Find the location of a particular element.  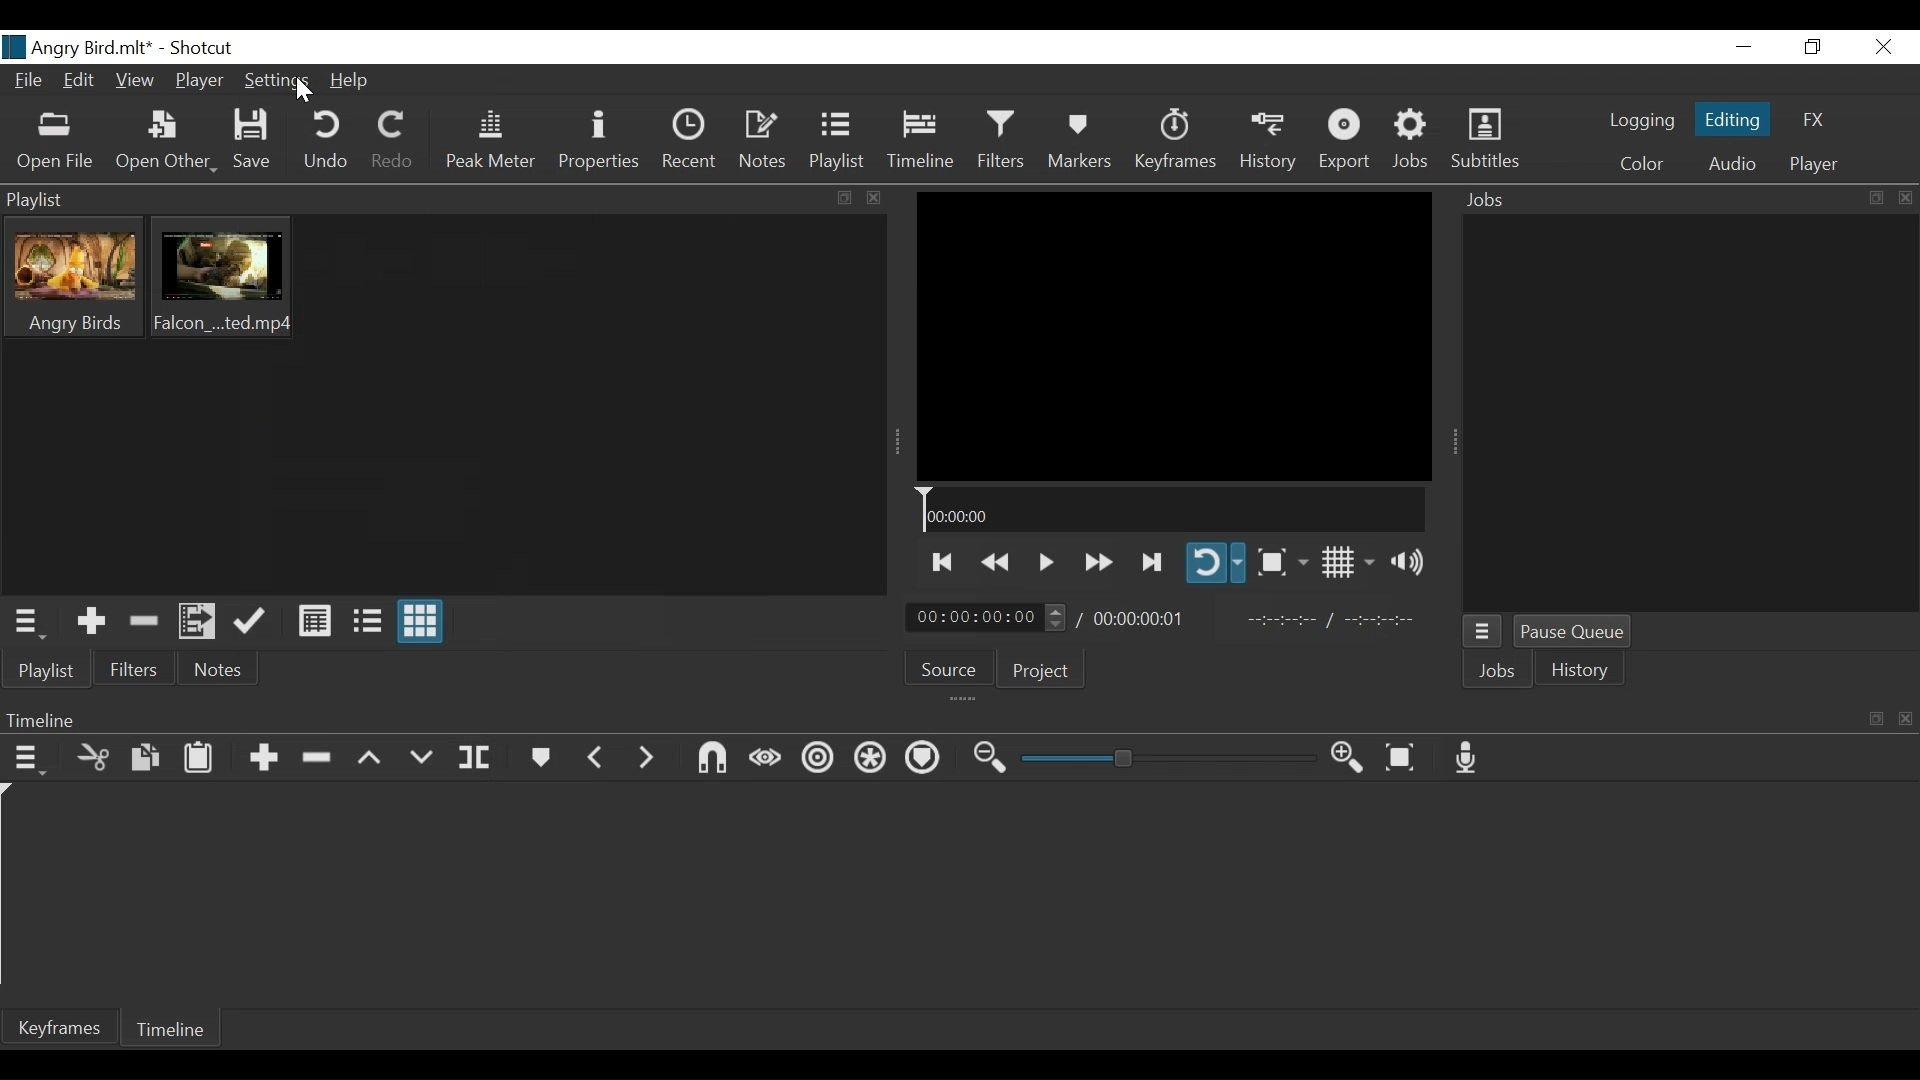

Media Viewer is located at coordinates (1175, 335).